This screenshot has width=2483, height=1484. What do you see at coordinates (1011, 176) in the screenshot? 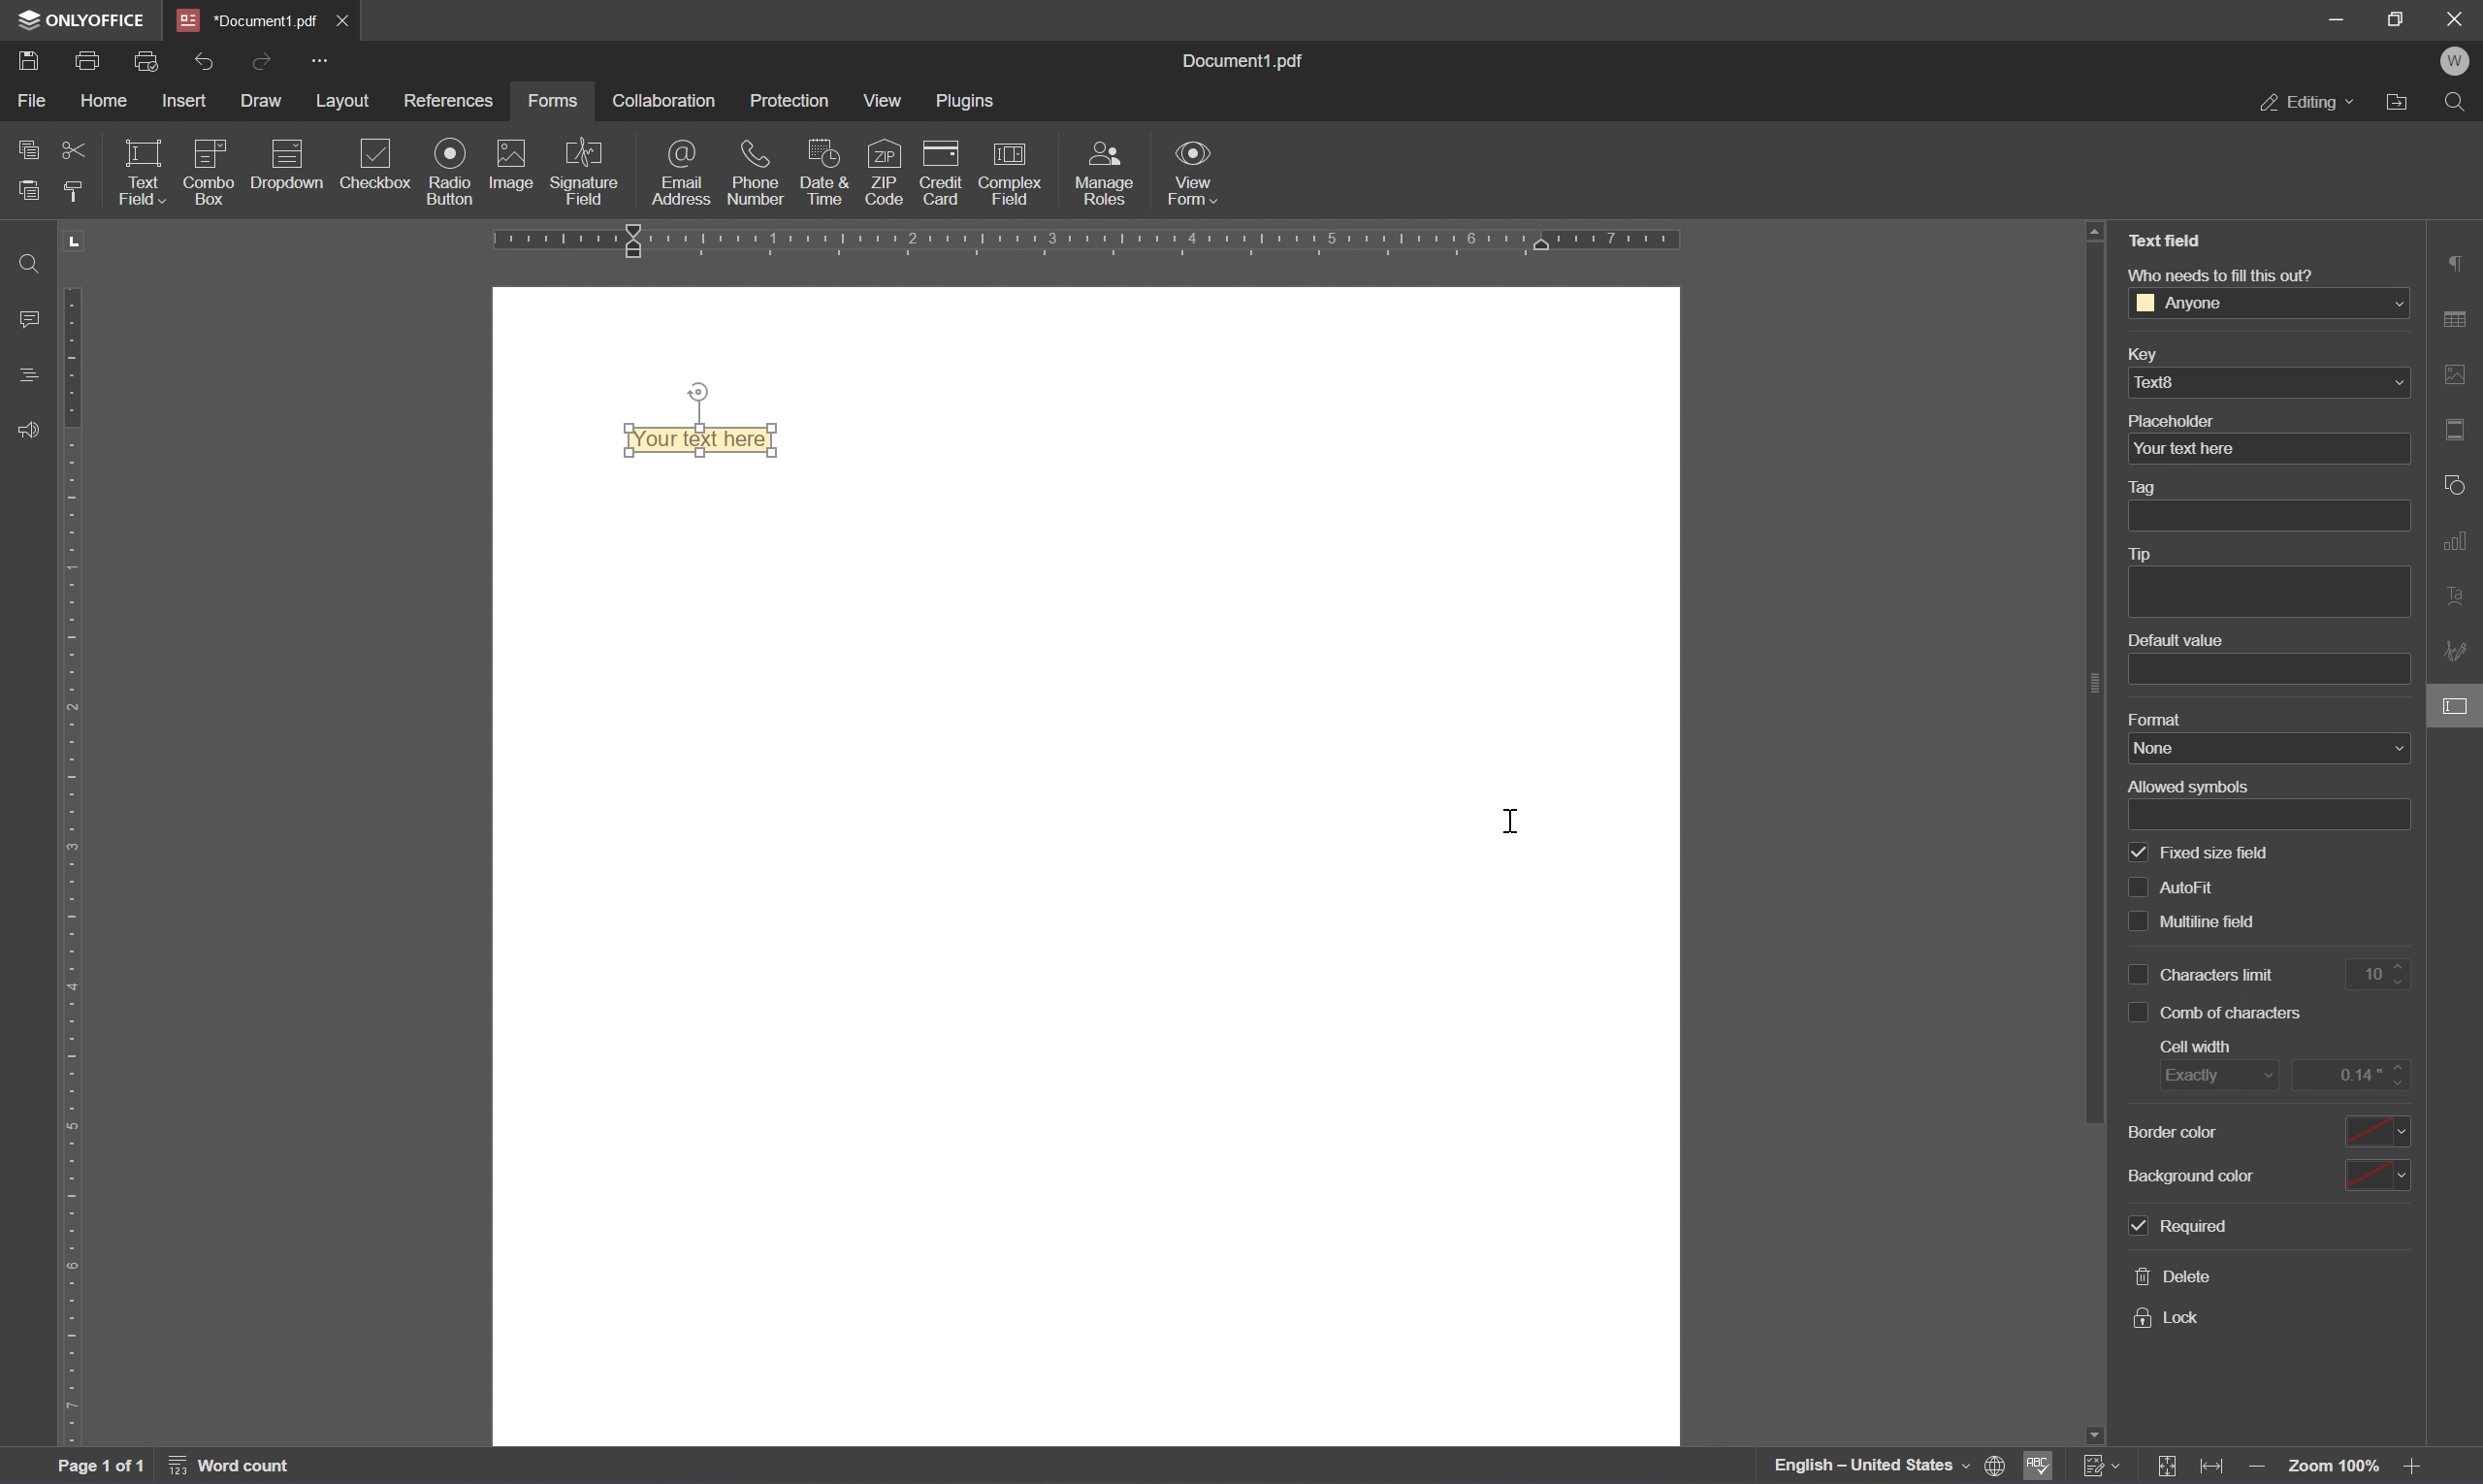
I see `complex fields` at bounding box center [1011, 176].